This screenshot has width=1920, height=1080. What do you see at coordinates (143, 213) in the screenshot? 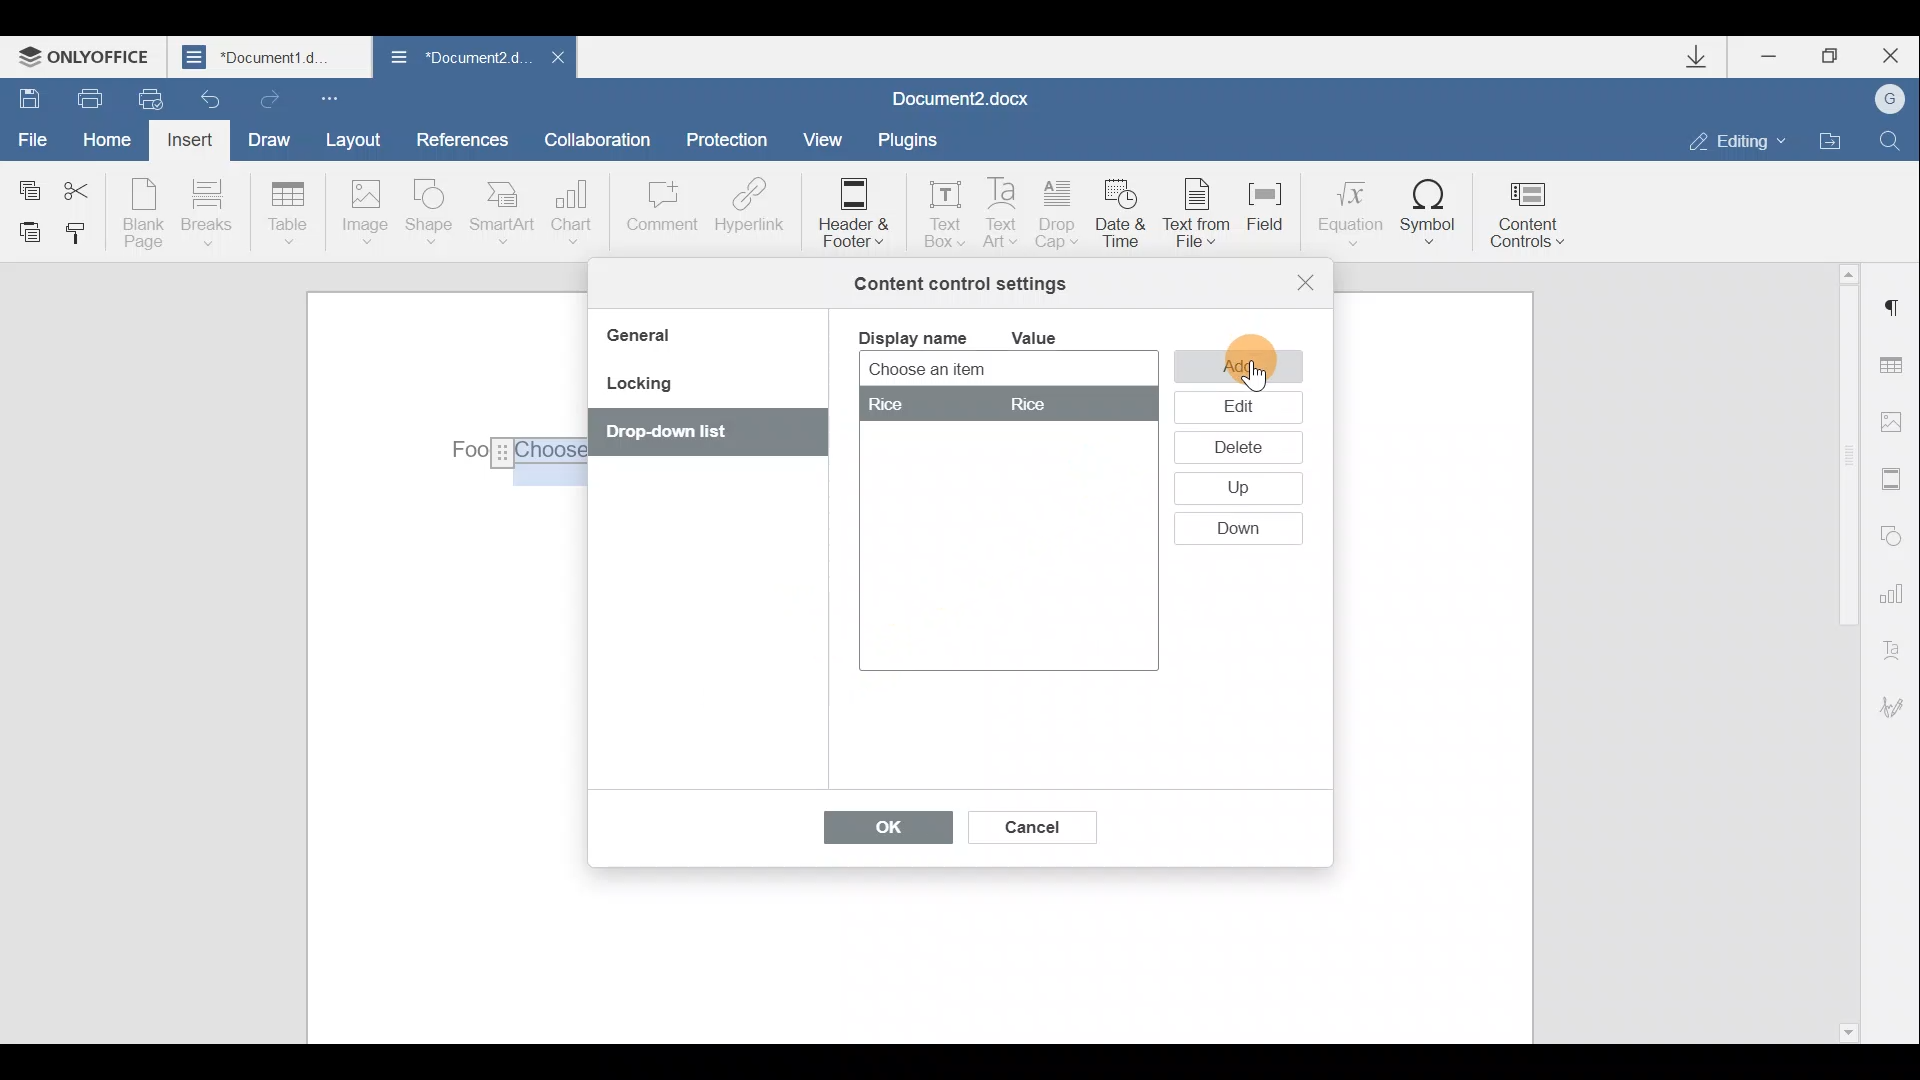
I see `Blank page` at bounding box center [143, 213].